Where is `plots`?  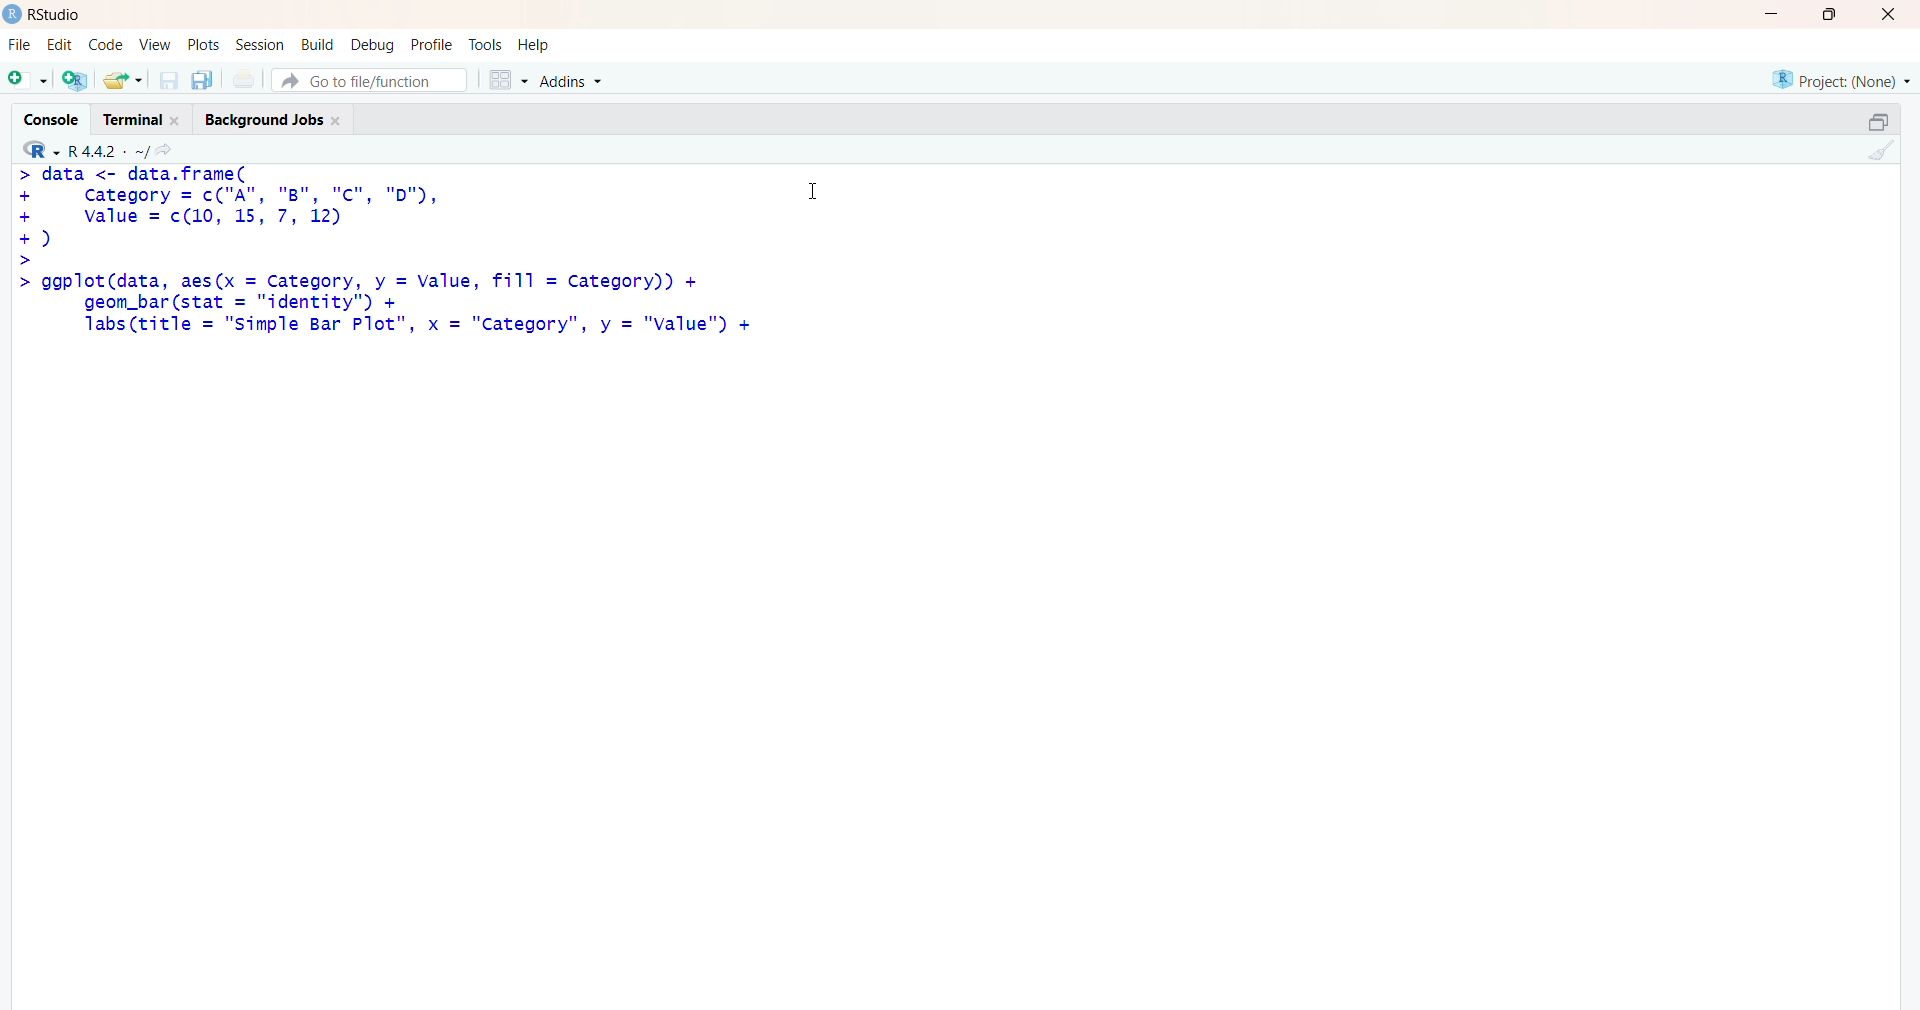 plots is located at coordinates (206, 45).